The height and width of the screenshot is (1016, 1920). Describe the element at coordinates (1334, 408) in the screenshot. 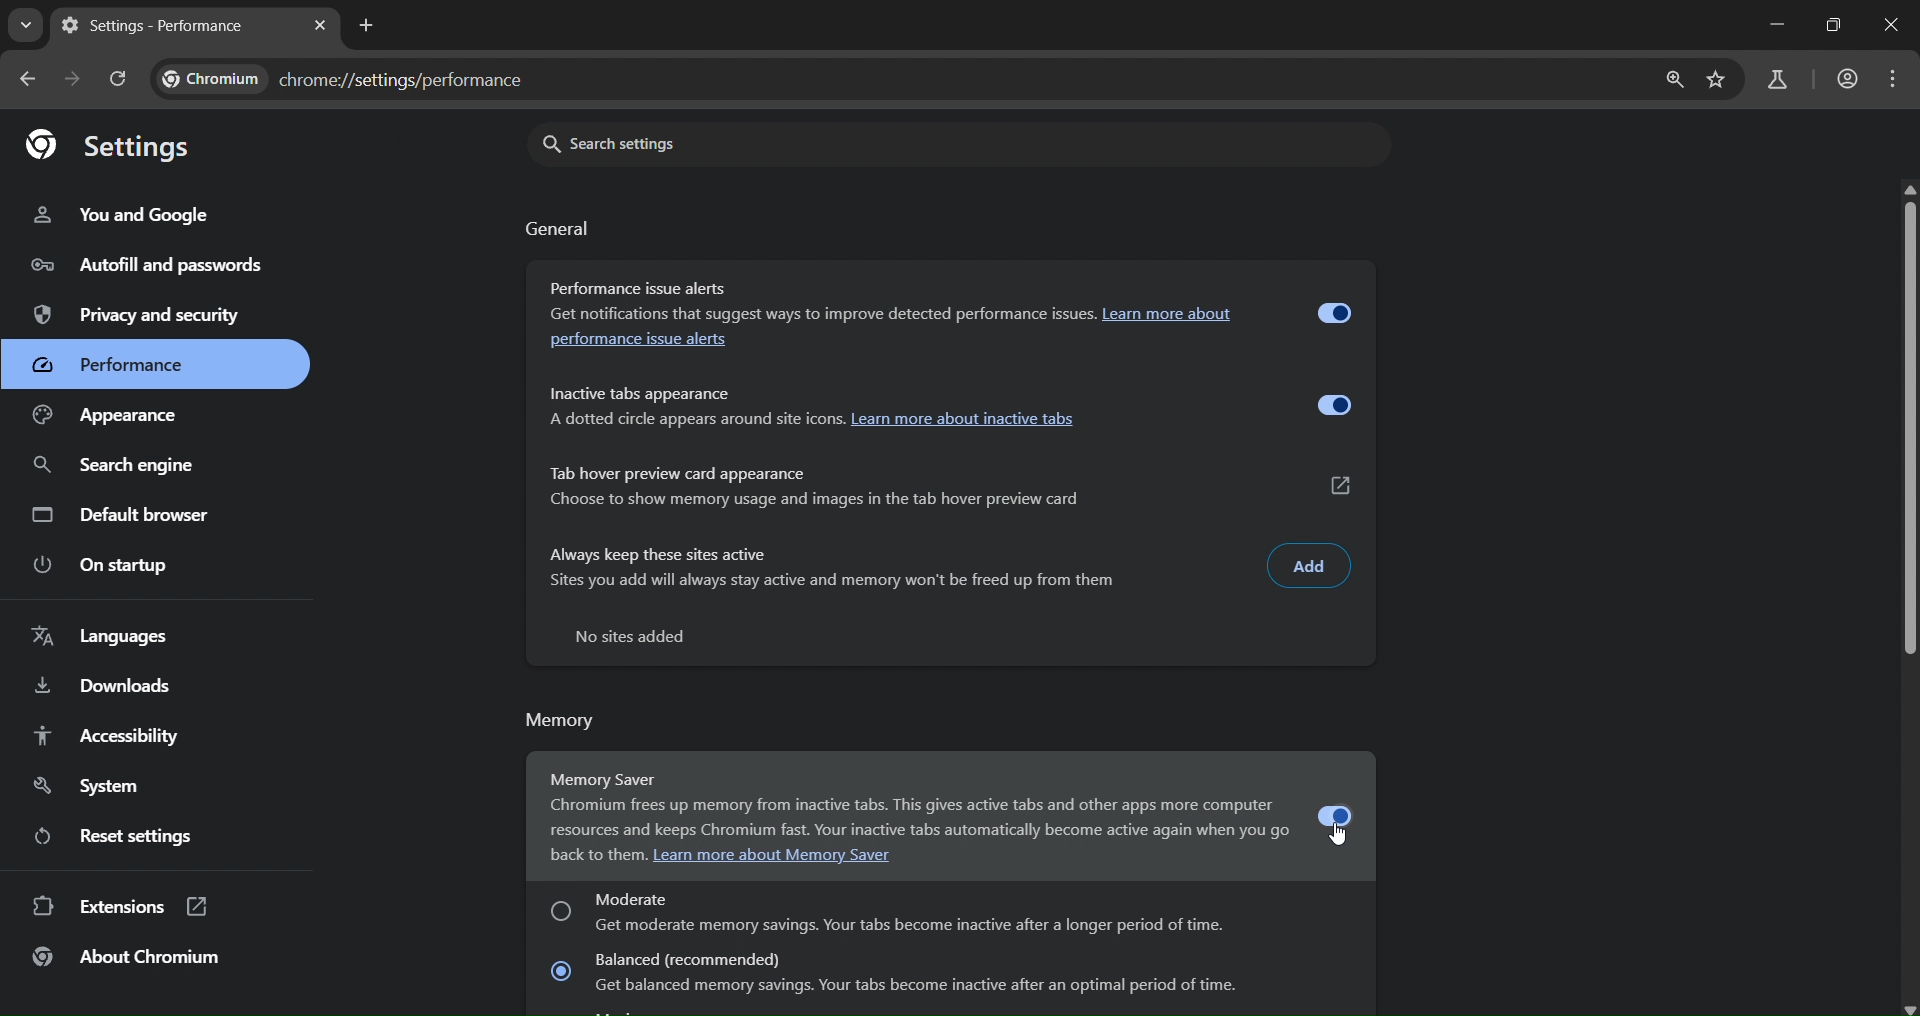

I see `toggle button` at that location.